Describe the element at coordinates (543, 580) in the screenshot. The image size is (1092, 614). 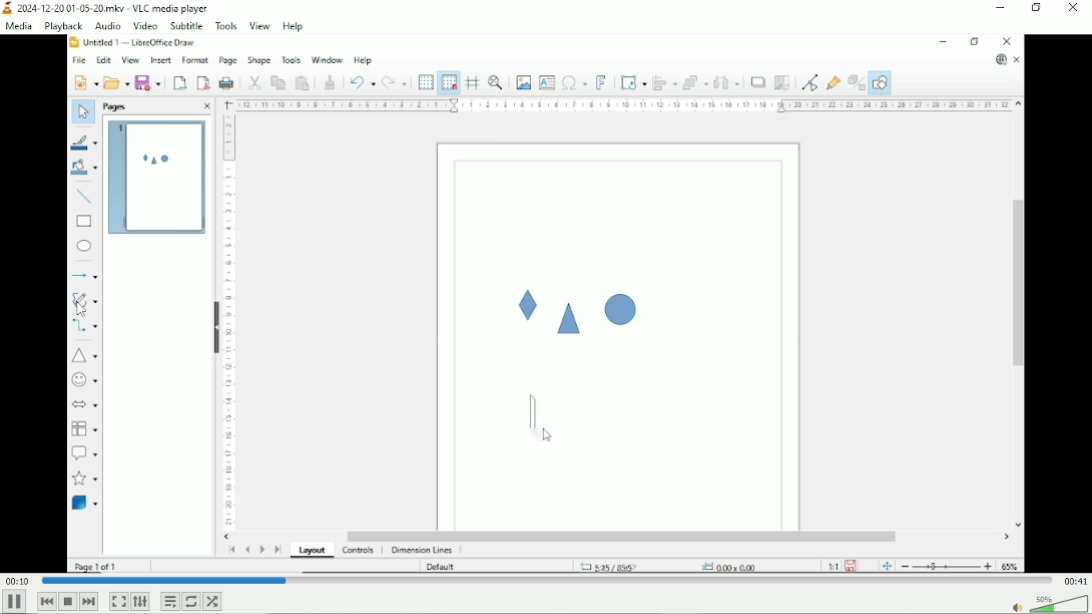
I see `Play duration` at that location.